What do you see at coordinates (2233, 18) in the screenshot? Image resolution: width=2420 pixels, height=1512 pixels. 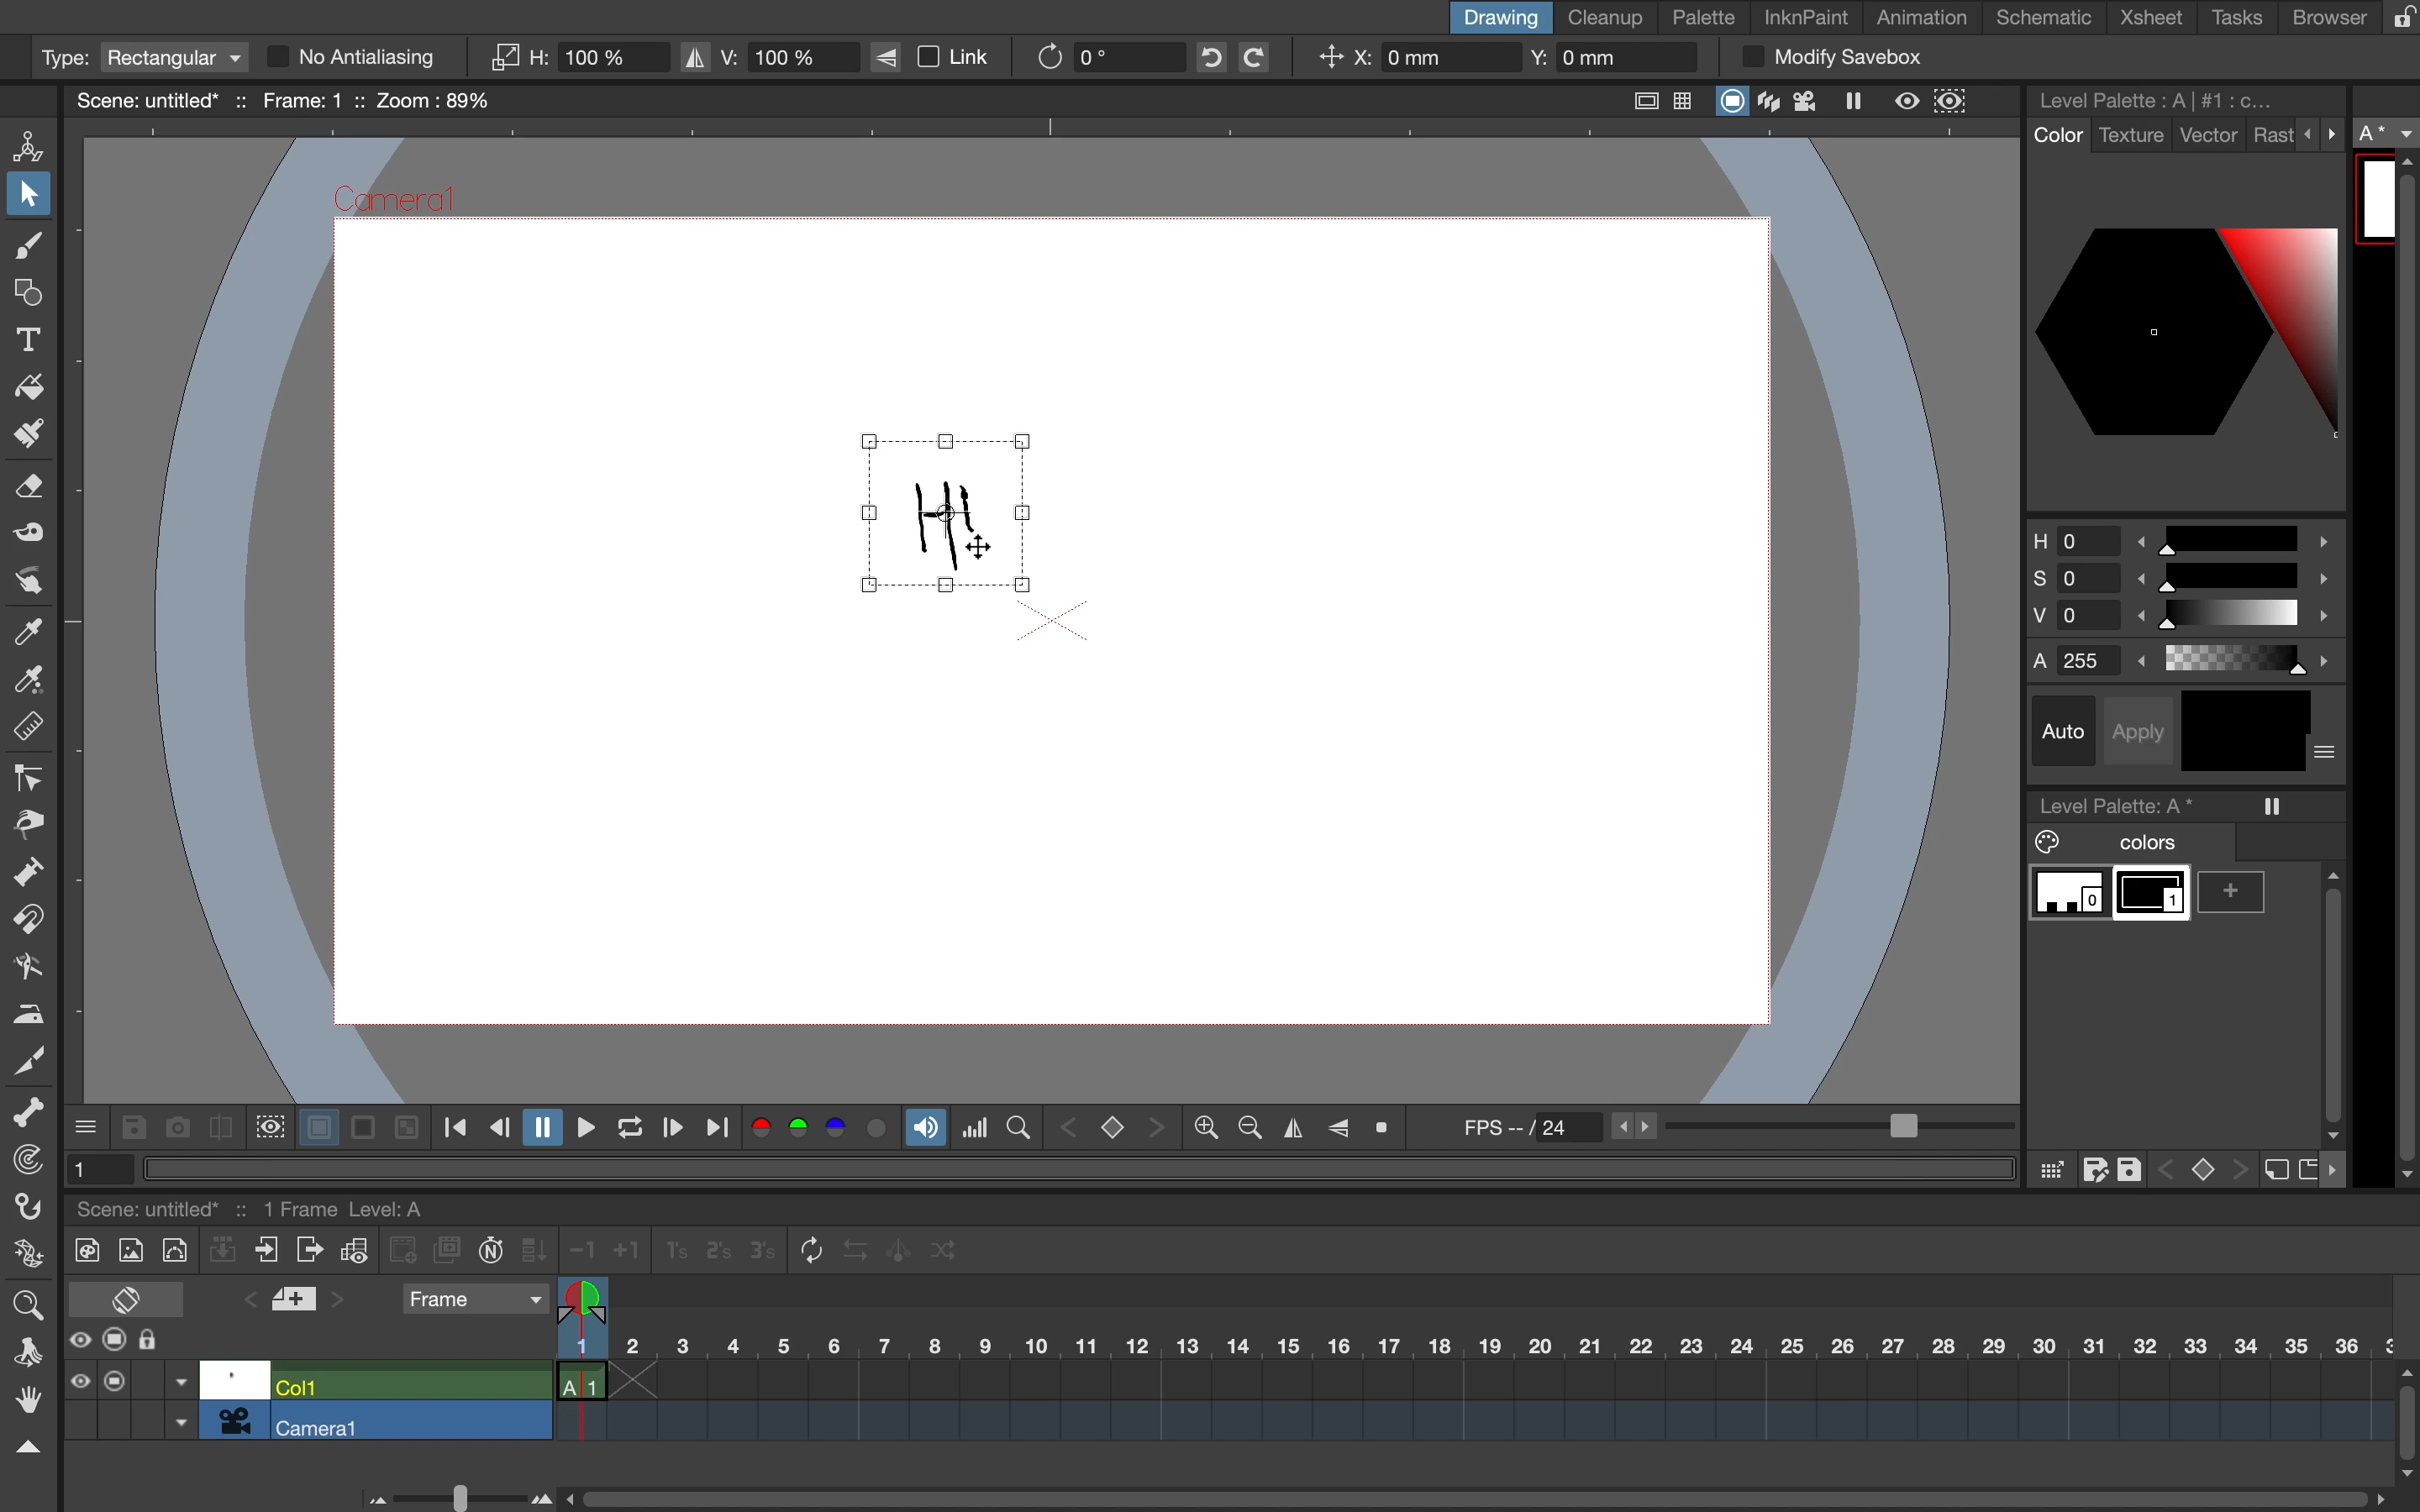 I see `tasks` at bounding box center [2233, 18].